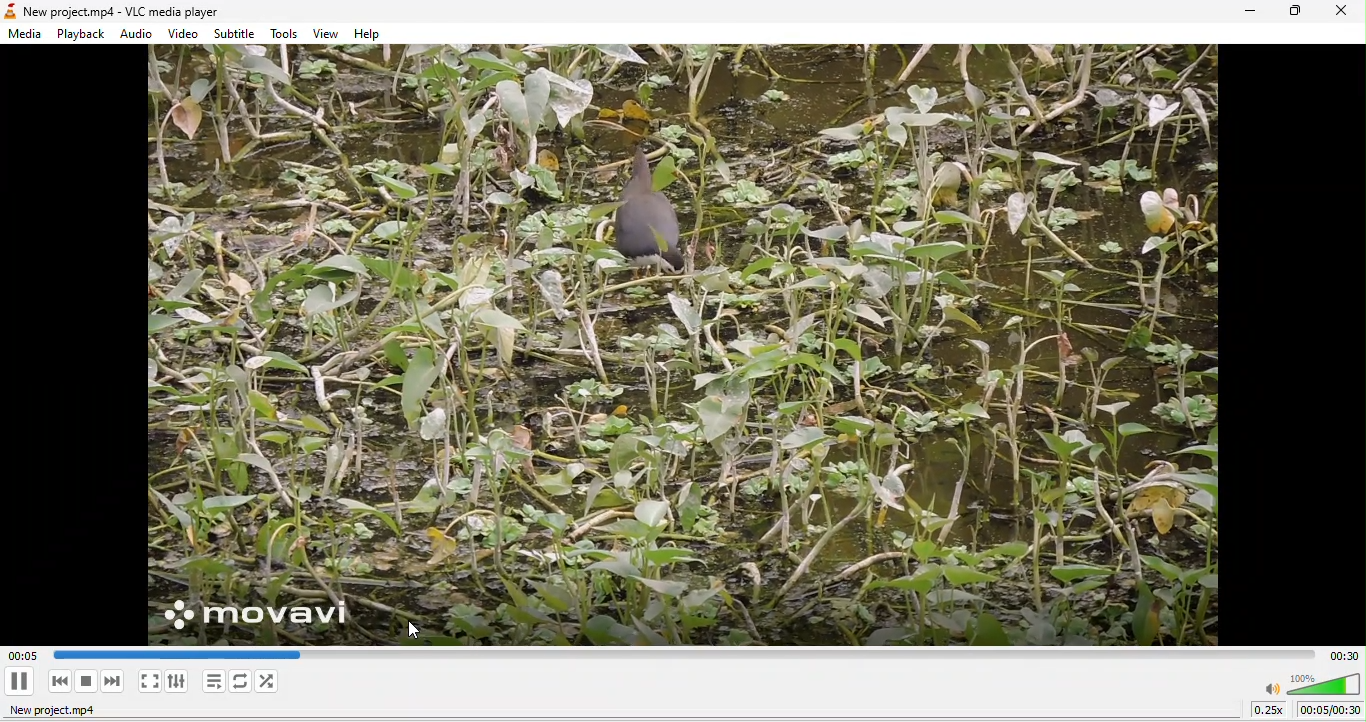 The width and height of the screenshot is (1366, 722). I want to click on minimize, so click(1250, 12).